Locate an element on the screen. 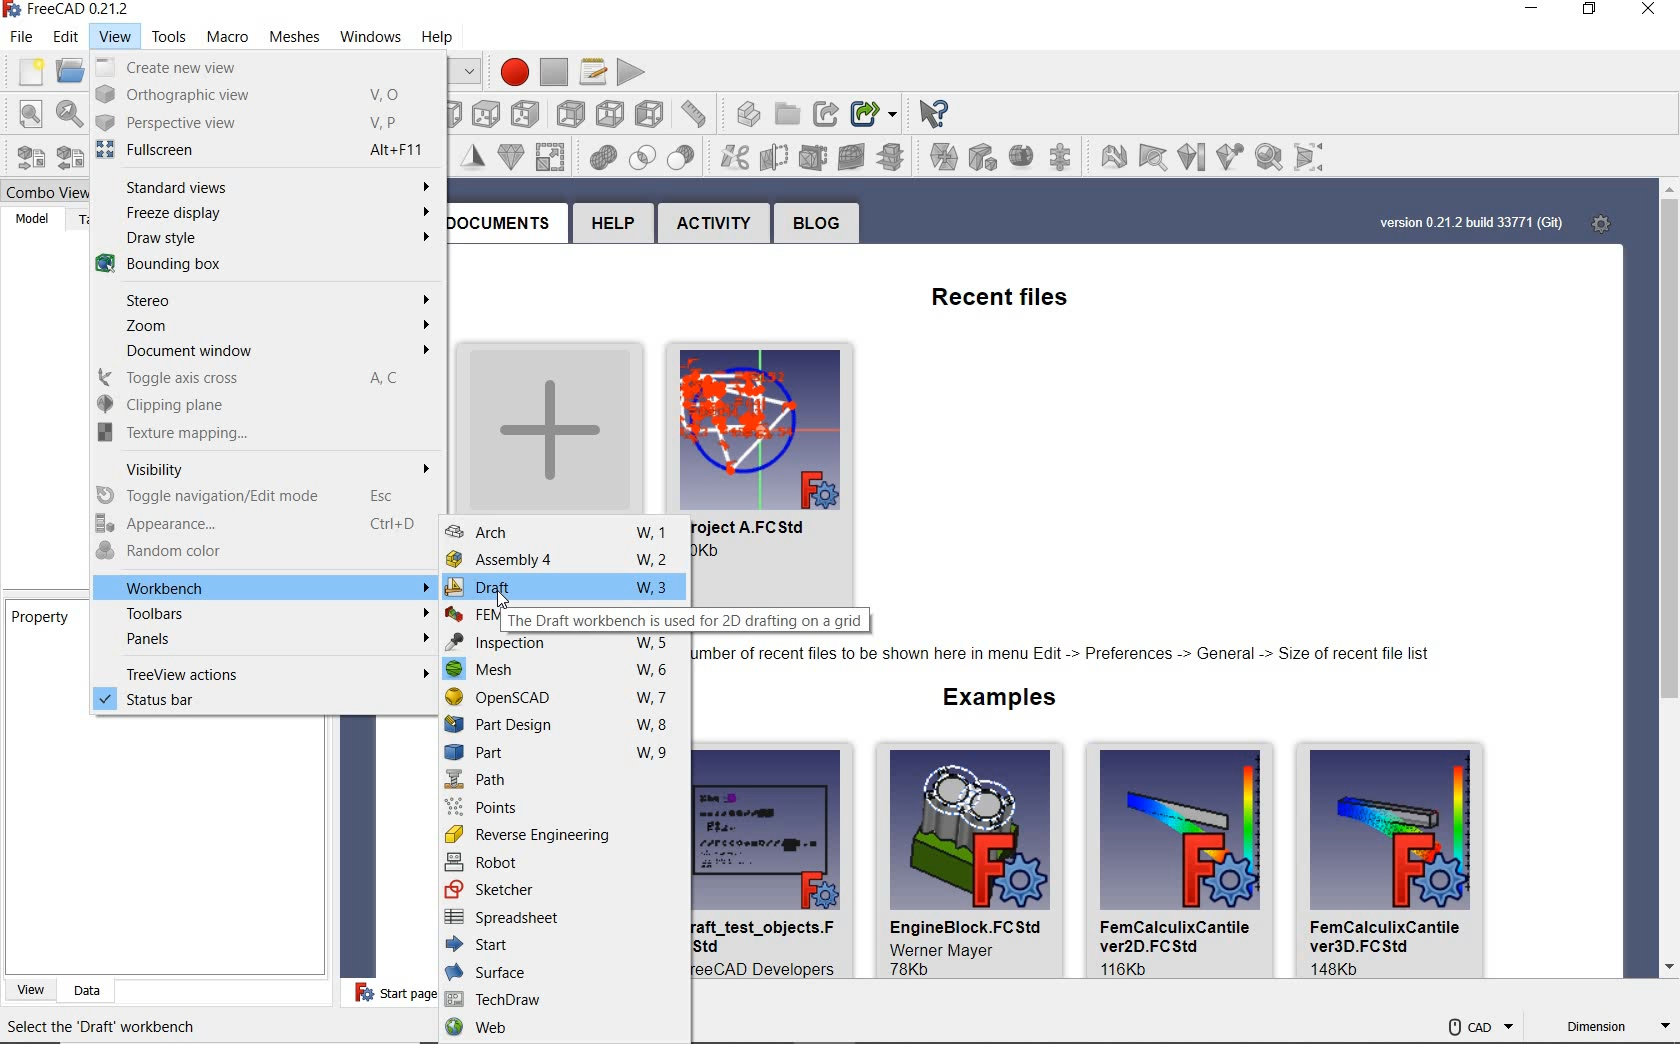 This screenshot has height=1044, width=1680. blog is located at coordinates (813, 224).